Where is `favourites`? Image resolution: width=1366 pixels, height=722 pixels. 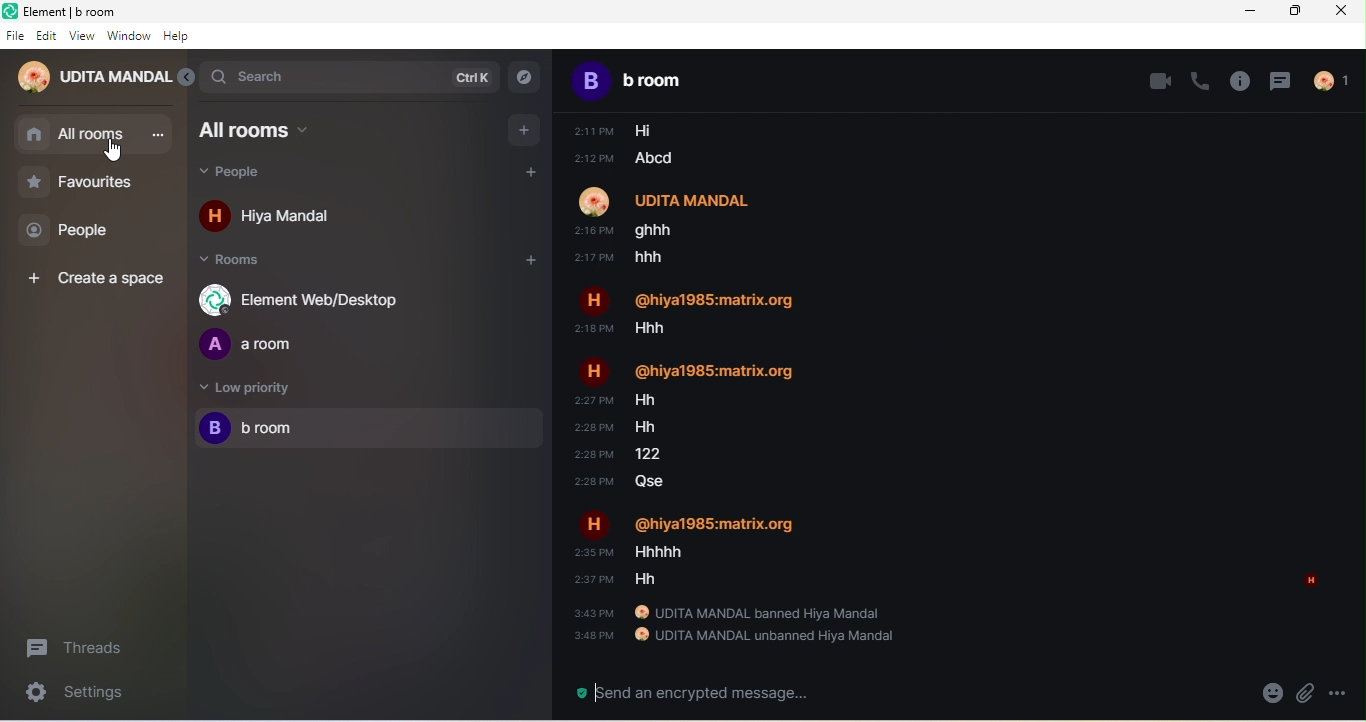
favourites is located at coordinates (91, 183).